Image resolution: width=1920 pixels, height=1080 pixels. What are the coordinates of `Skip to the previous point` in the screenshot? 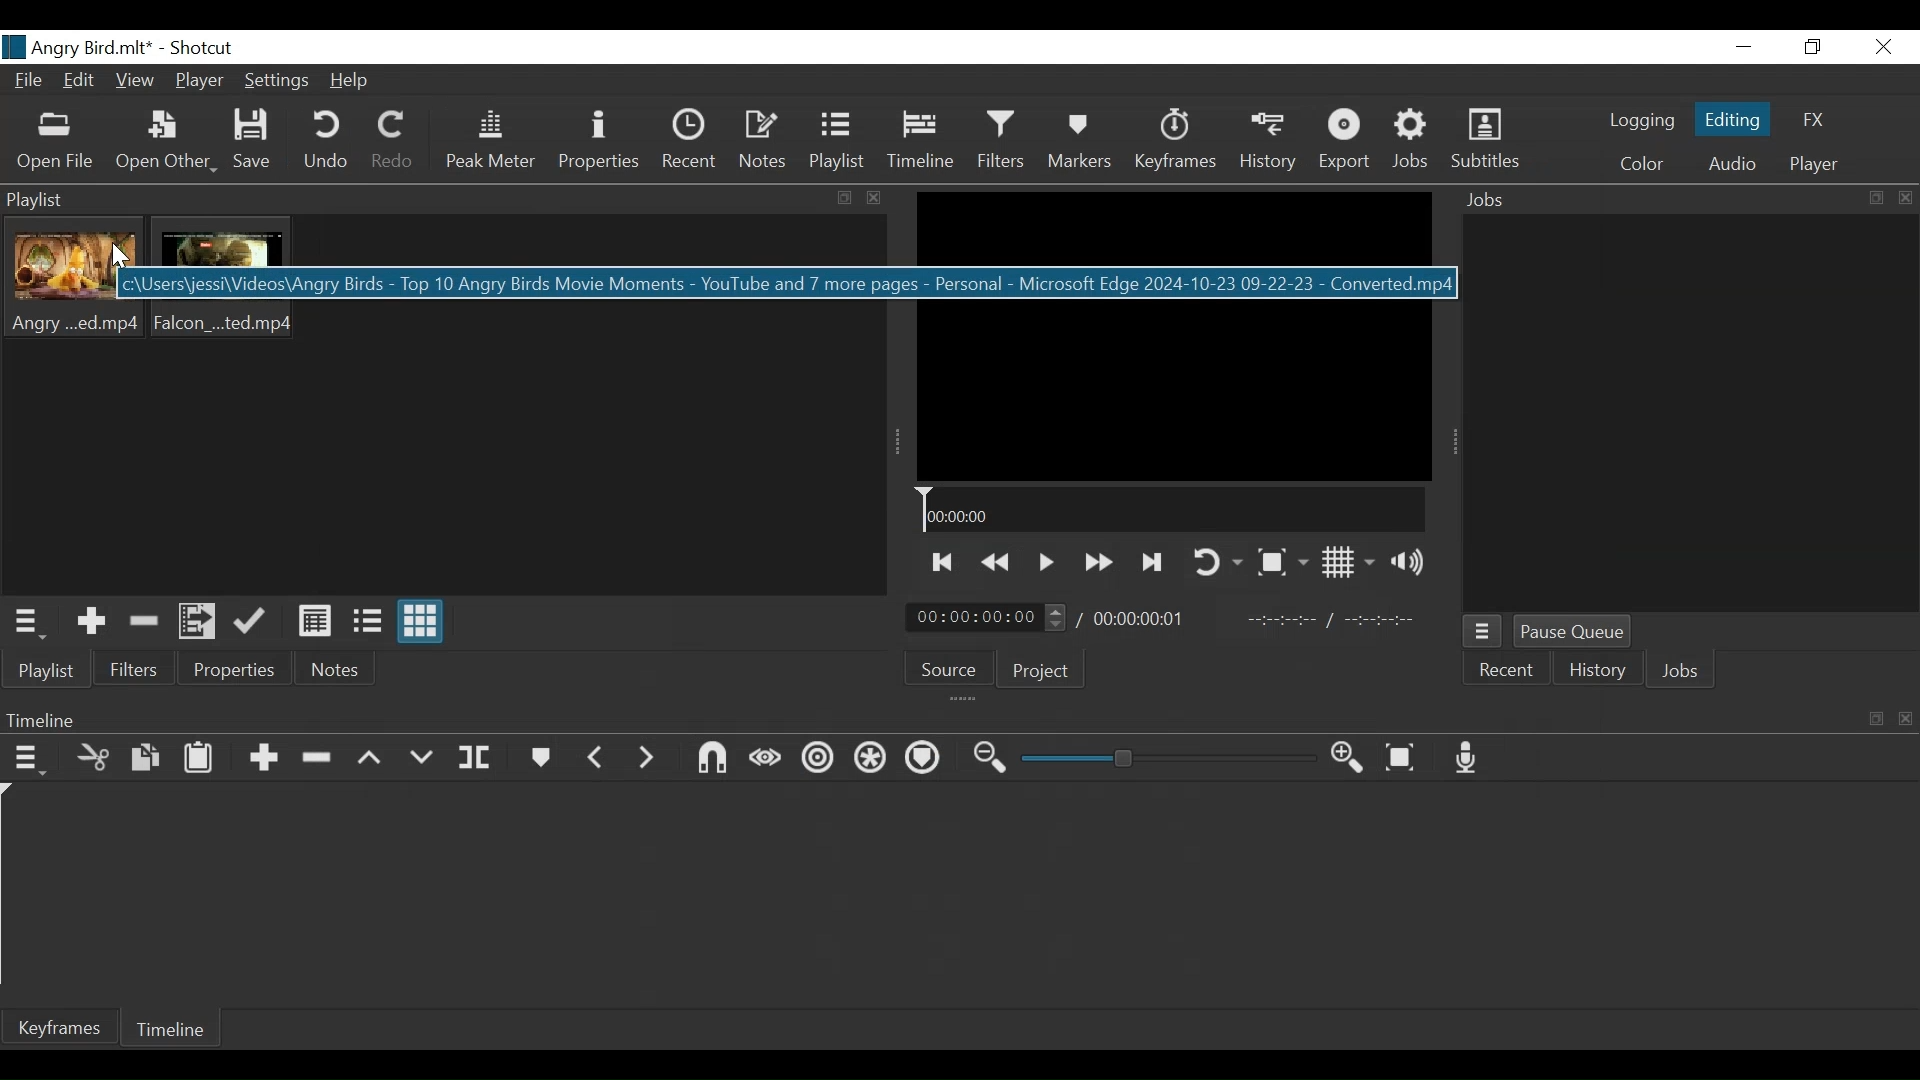 It's located at (940, 563).